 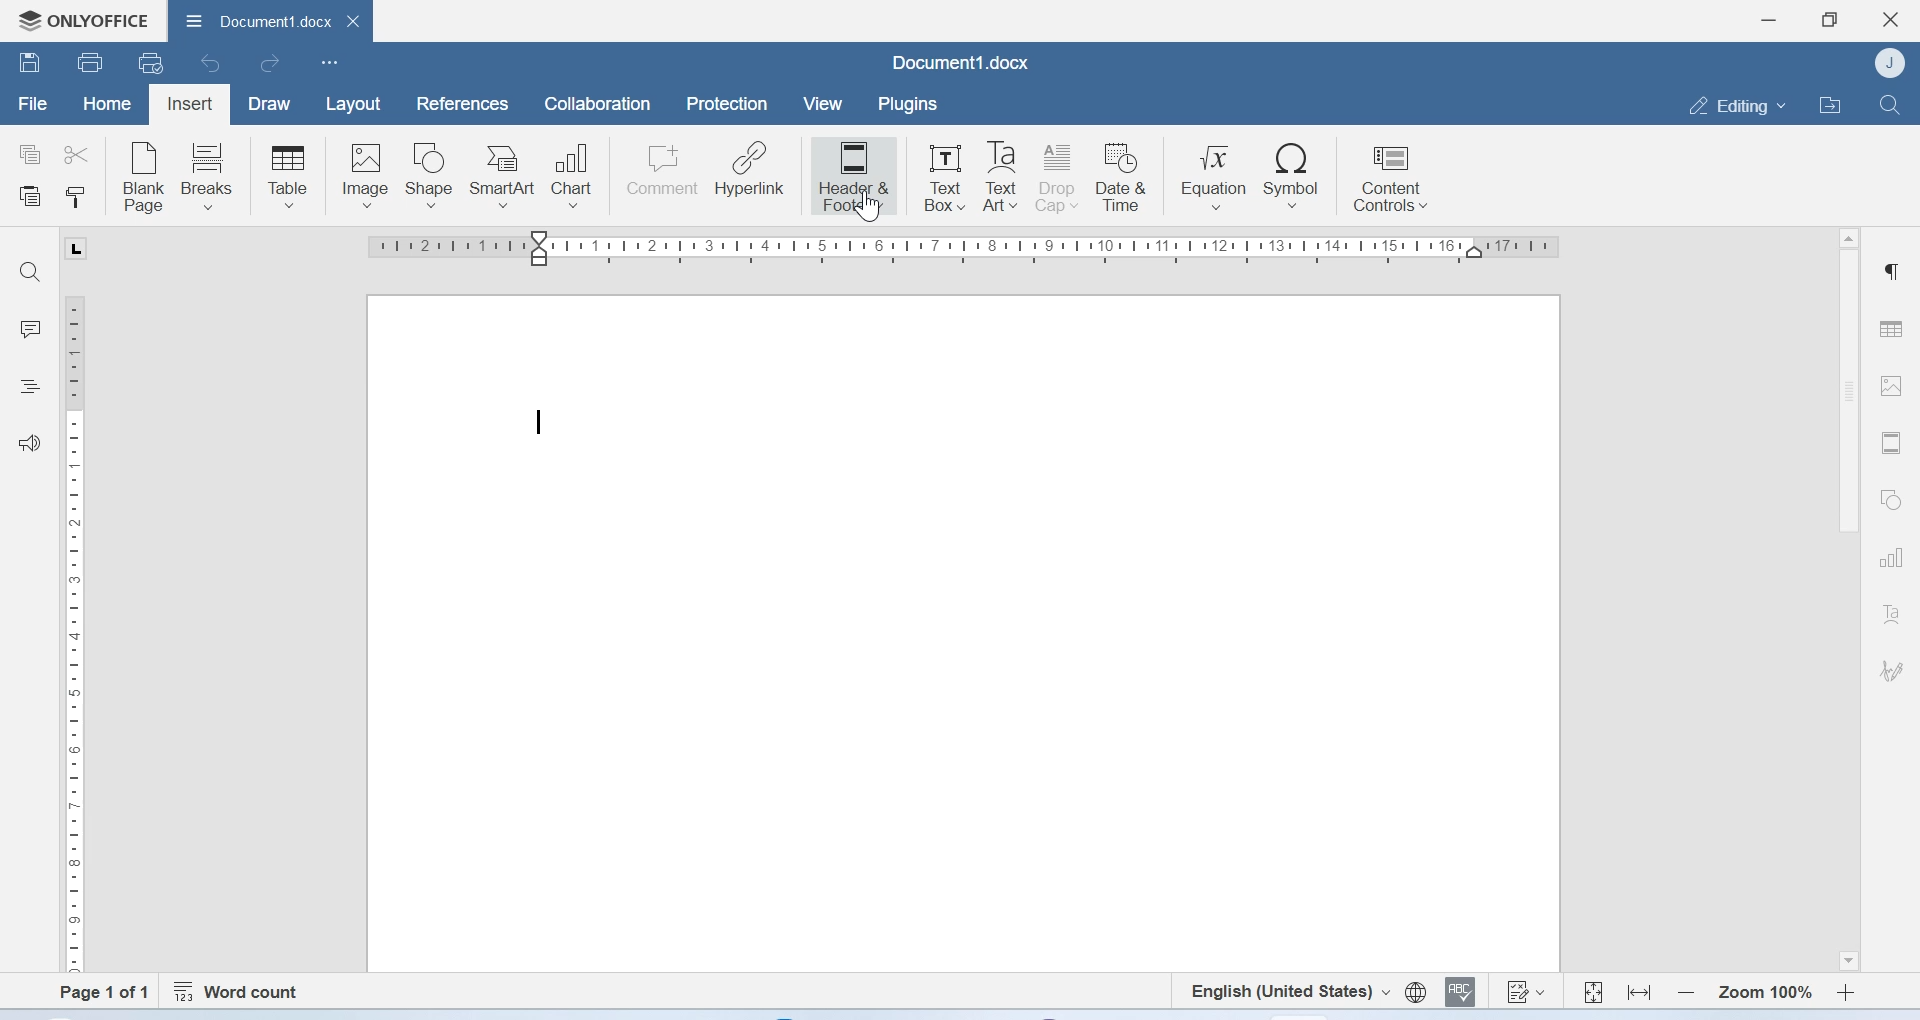 What do you see at coordinates (1890, 559) in the screenshot?
I see `Charts` at bounding box center [1890, 559].